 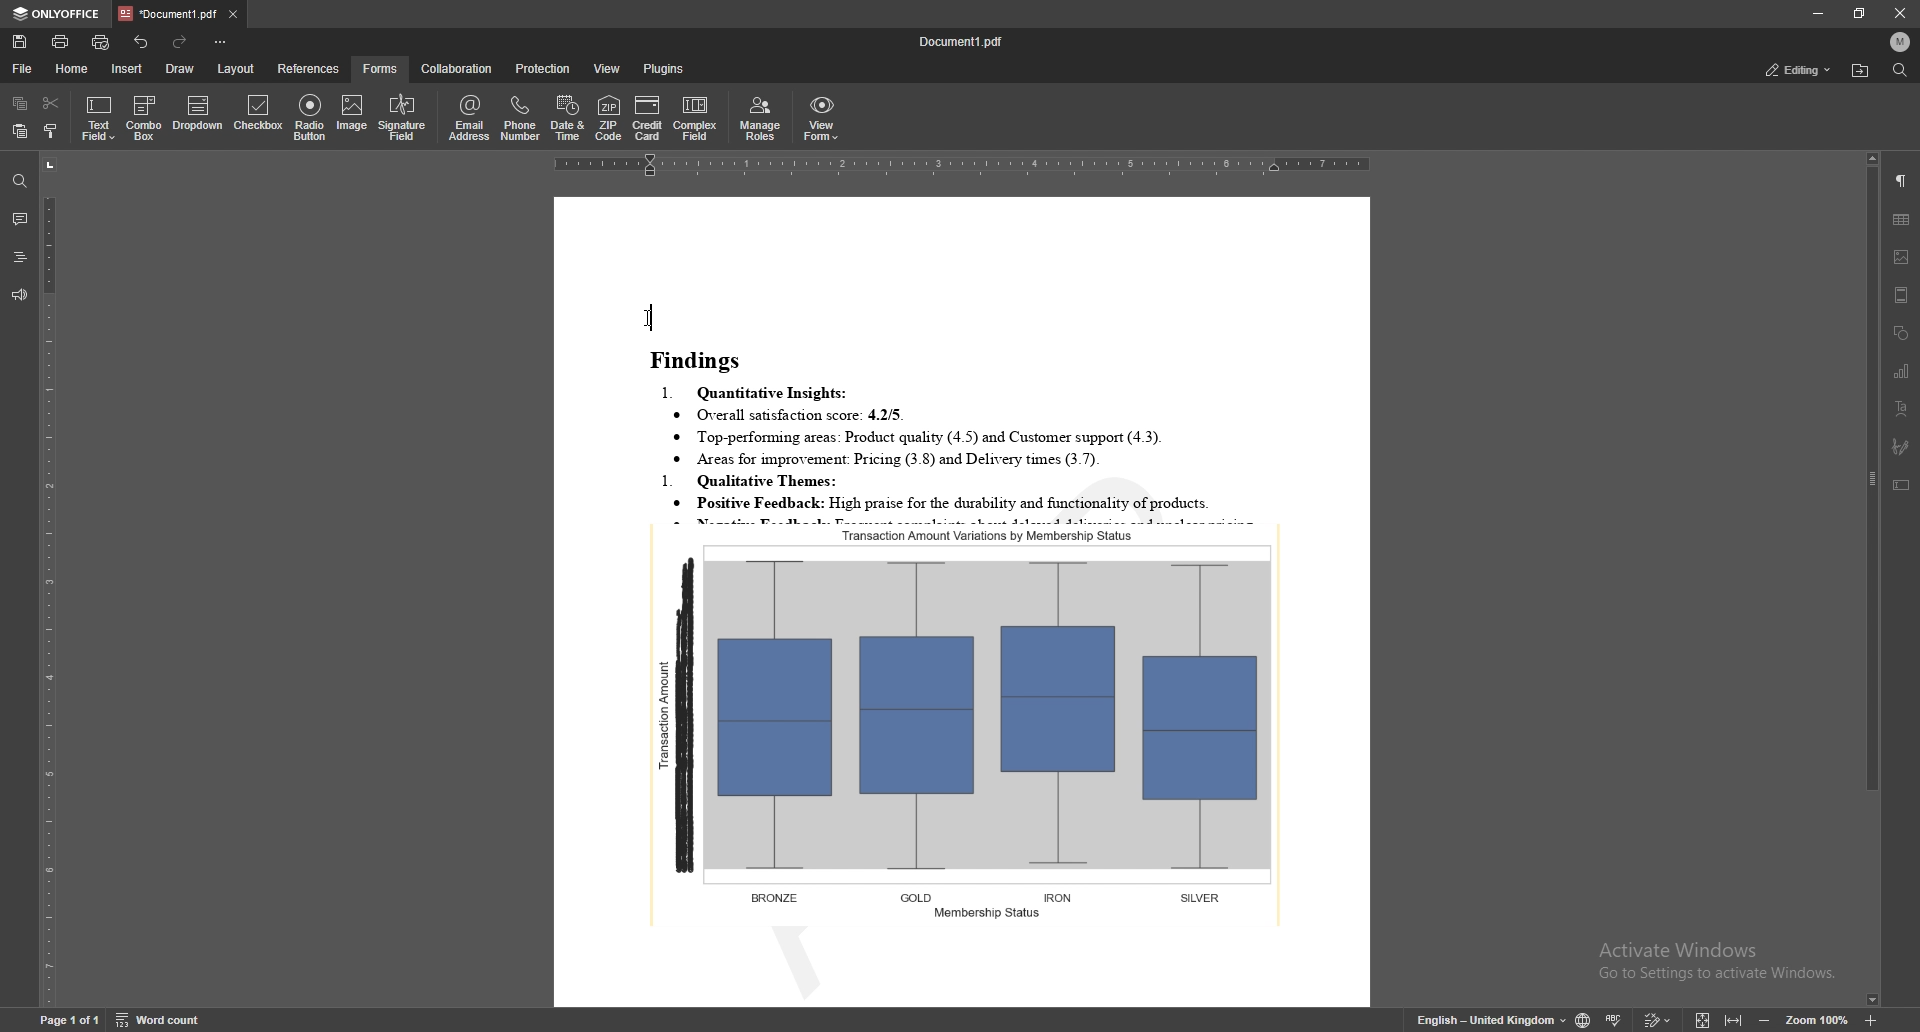 What do you see at coordinates (663, 68) in the screenshot?
I see `plugins` at bounding box center [663, 68].